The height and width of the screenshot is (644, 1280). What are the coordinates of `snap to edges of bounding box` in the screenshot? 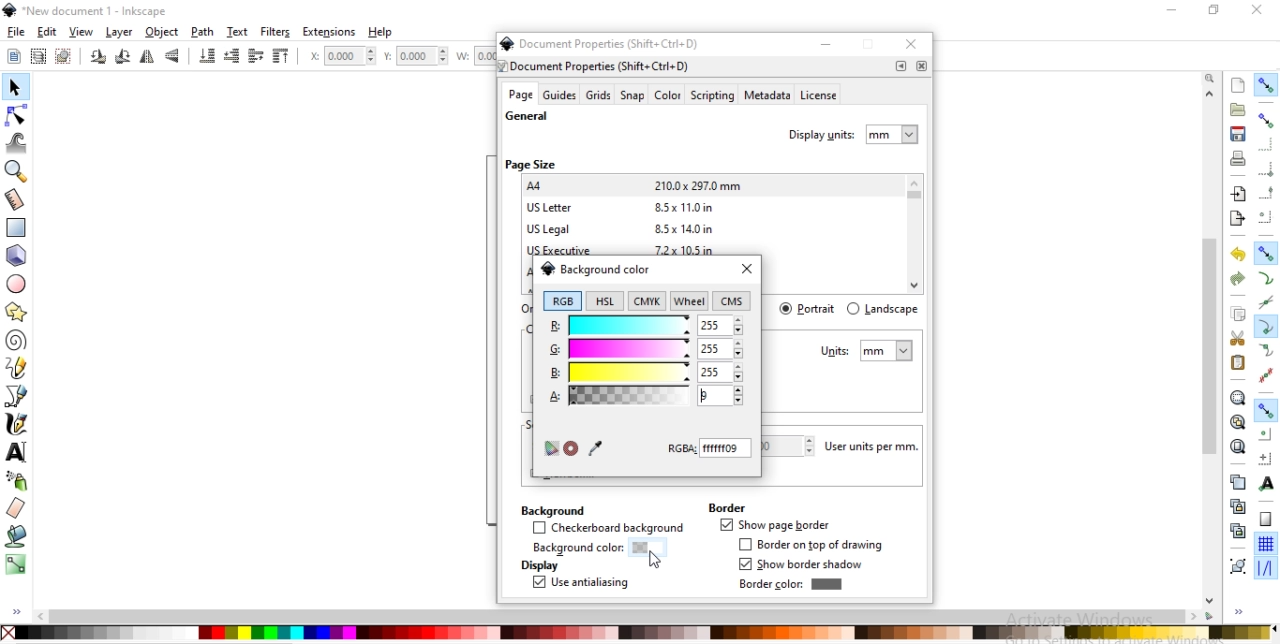 It's located at (1267, 144).